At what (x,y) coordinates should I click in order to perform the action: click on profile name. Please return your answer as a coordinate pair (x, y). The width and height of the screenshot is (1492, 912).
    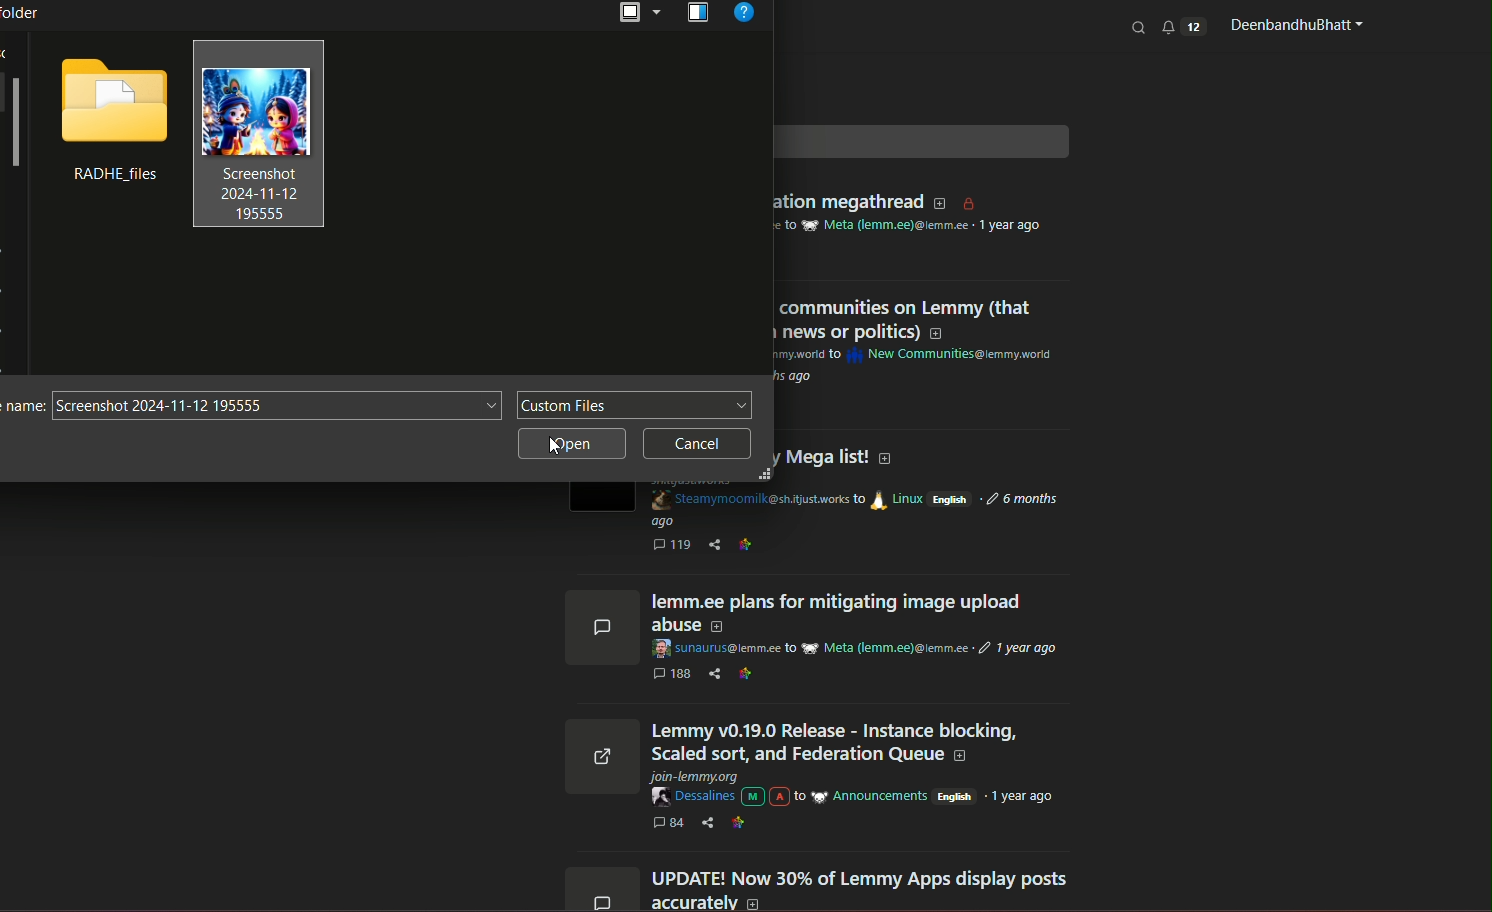
    Looking at the image, I should click on (1293, 25).